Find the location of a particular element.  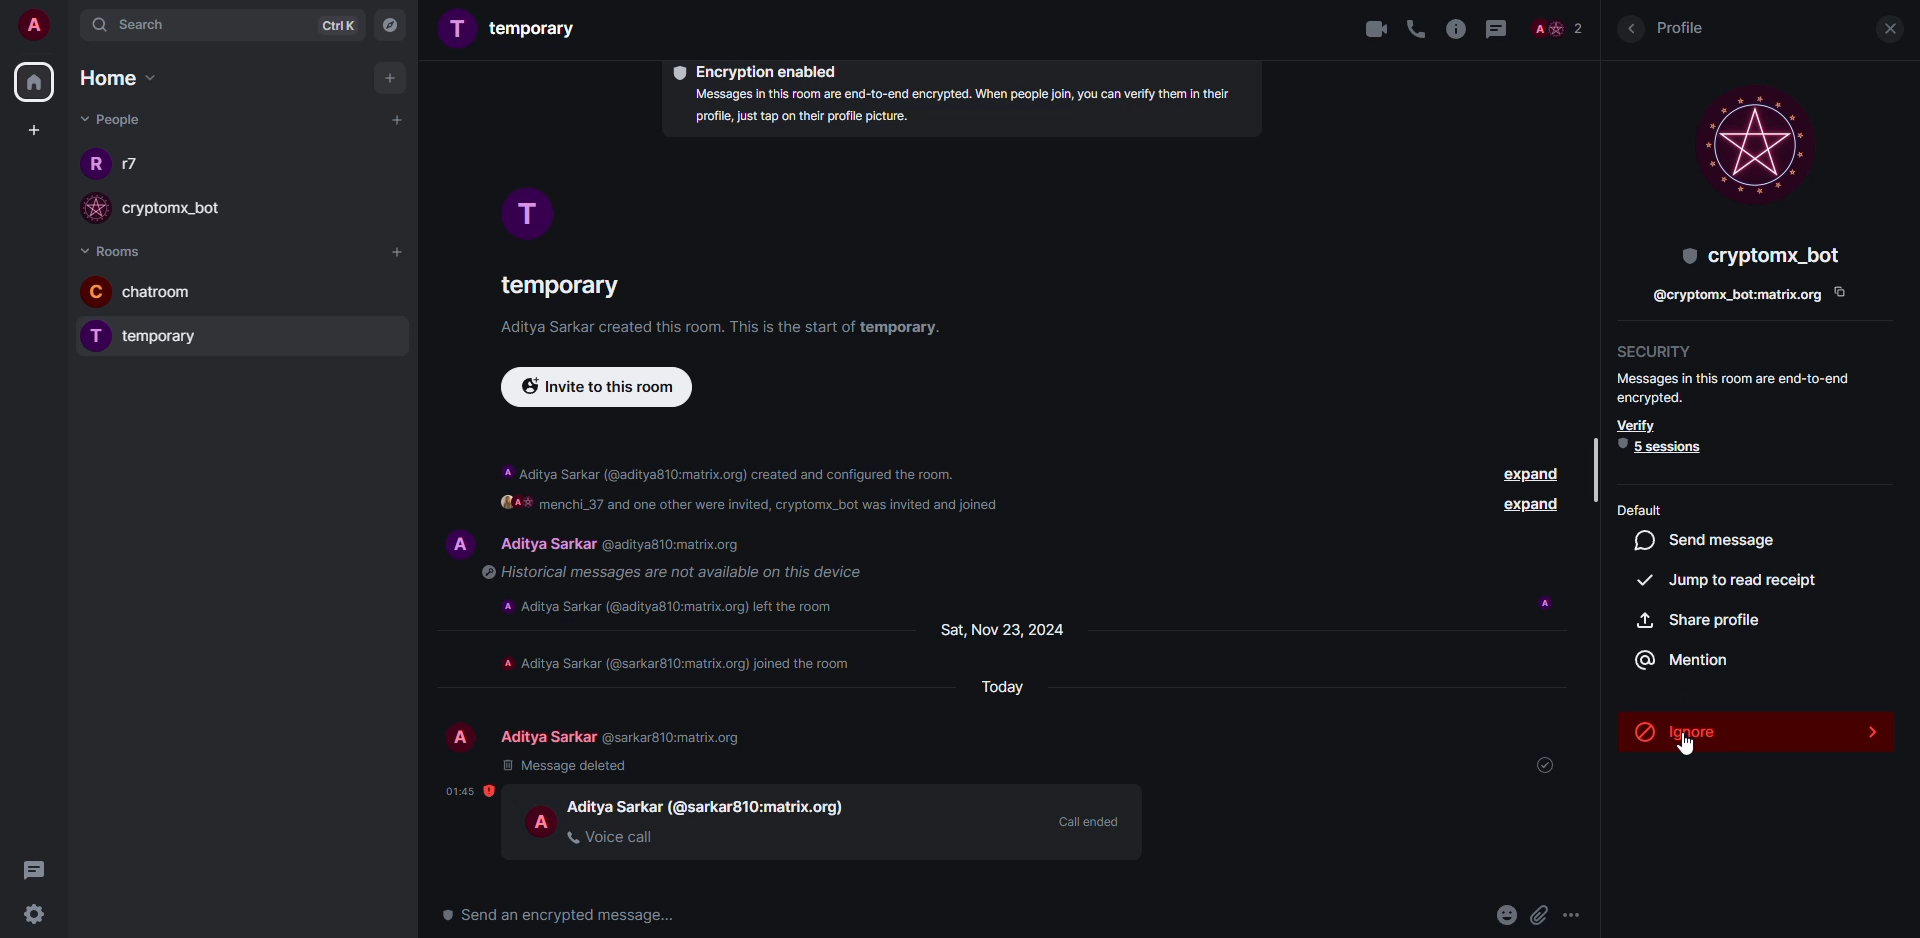

profile is located at coordinates (542, 821).